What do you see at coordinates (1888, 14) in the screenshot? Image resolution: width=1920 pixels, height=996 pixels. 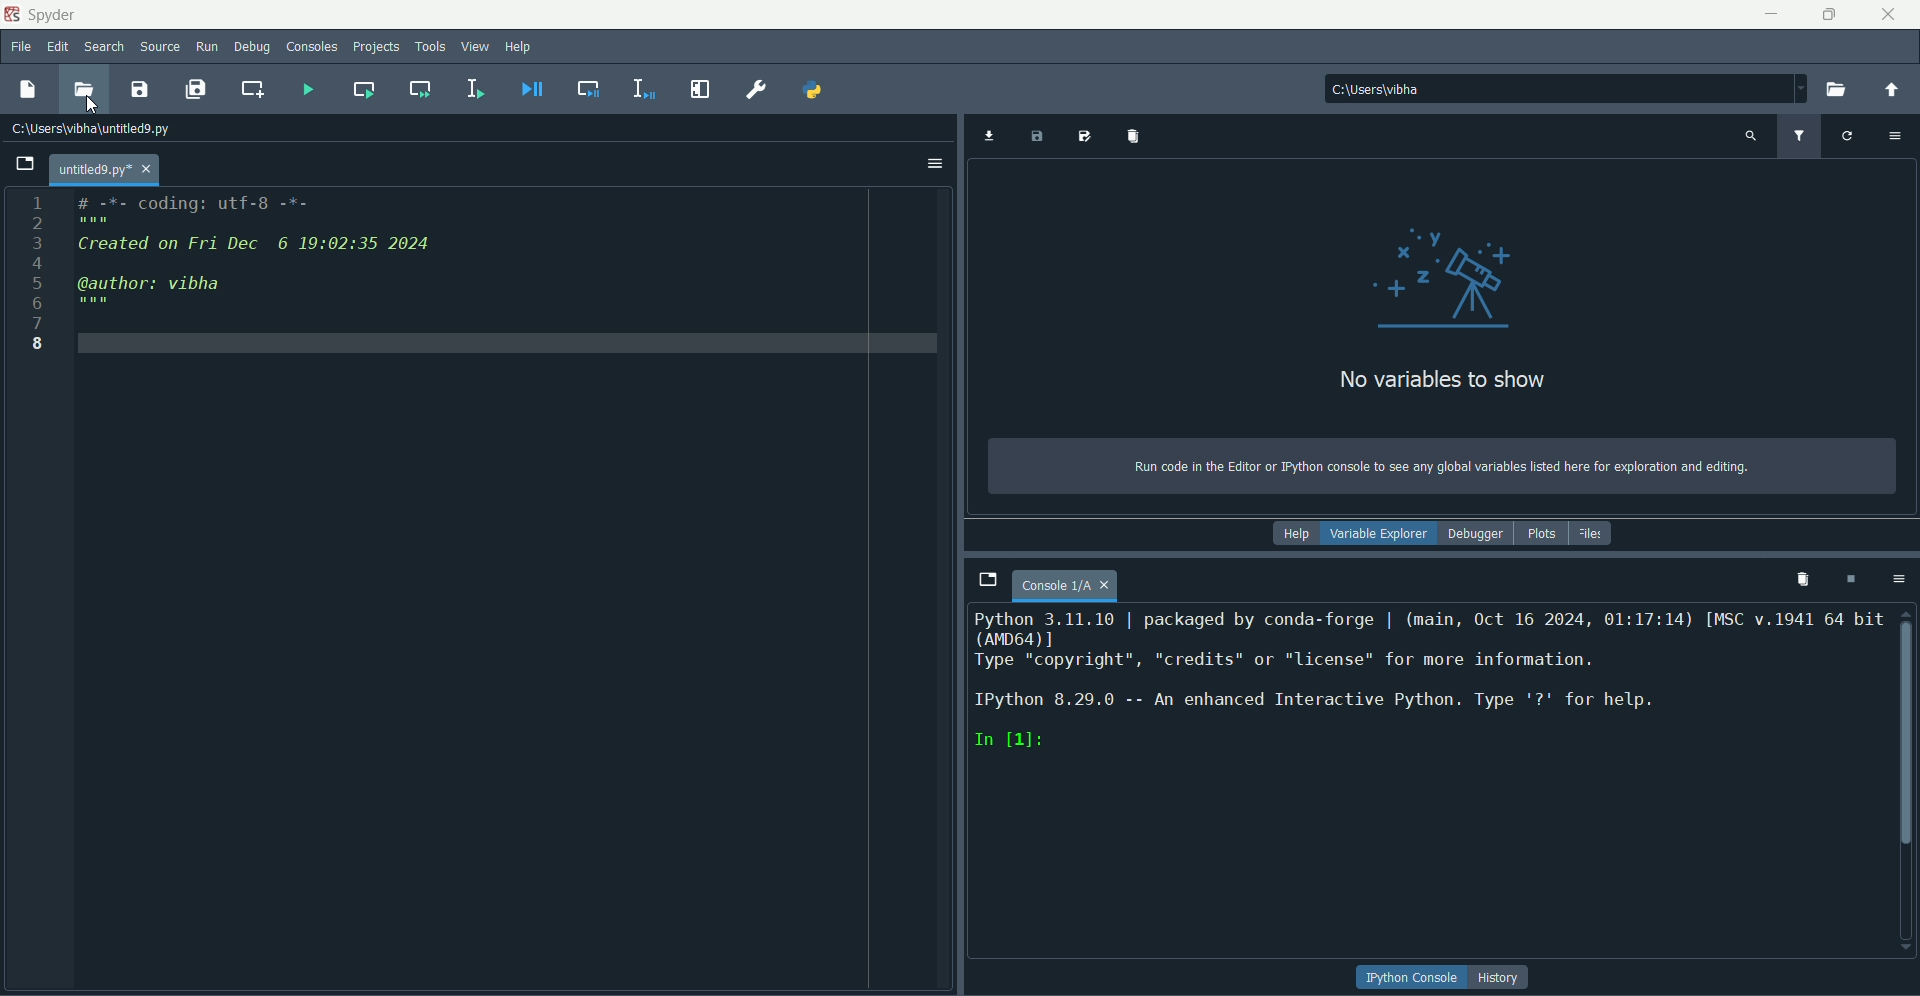 I see `close` at bounding box center [1888, 14].